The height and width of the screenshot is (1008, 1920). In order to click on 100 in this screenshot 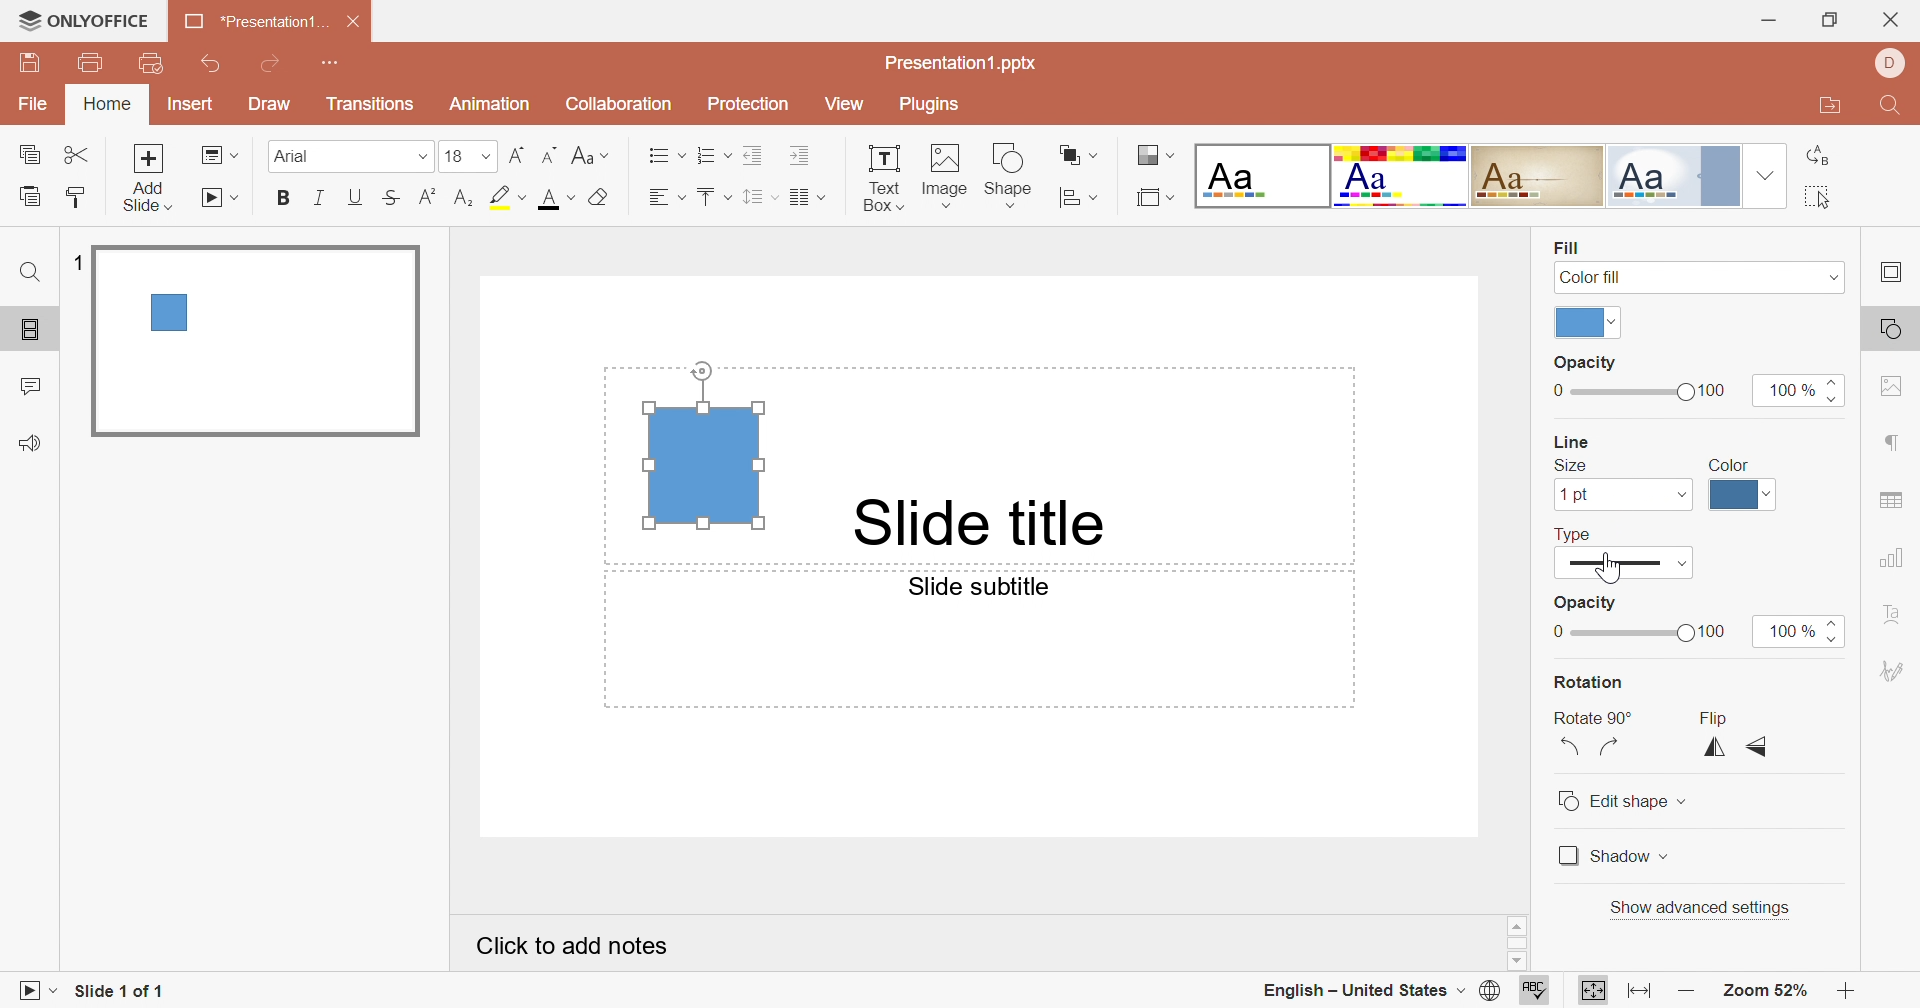, I will do `click(1719, 631)`.